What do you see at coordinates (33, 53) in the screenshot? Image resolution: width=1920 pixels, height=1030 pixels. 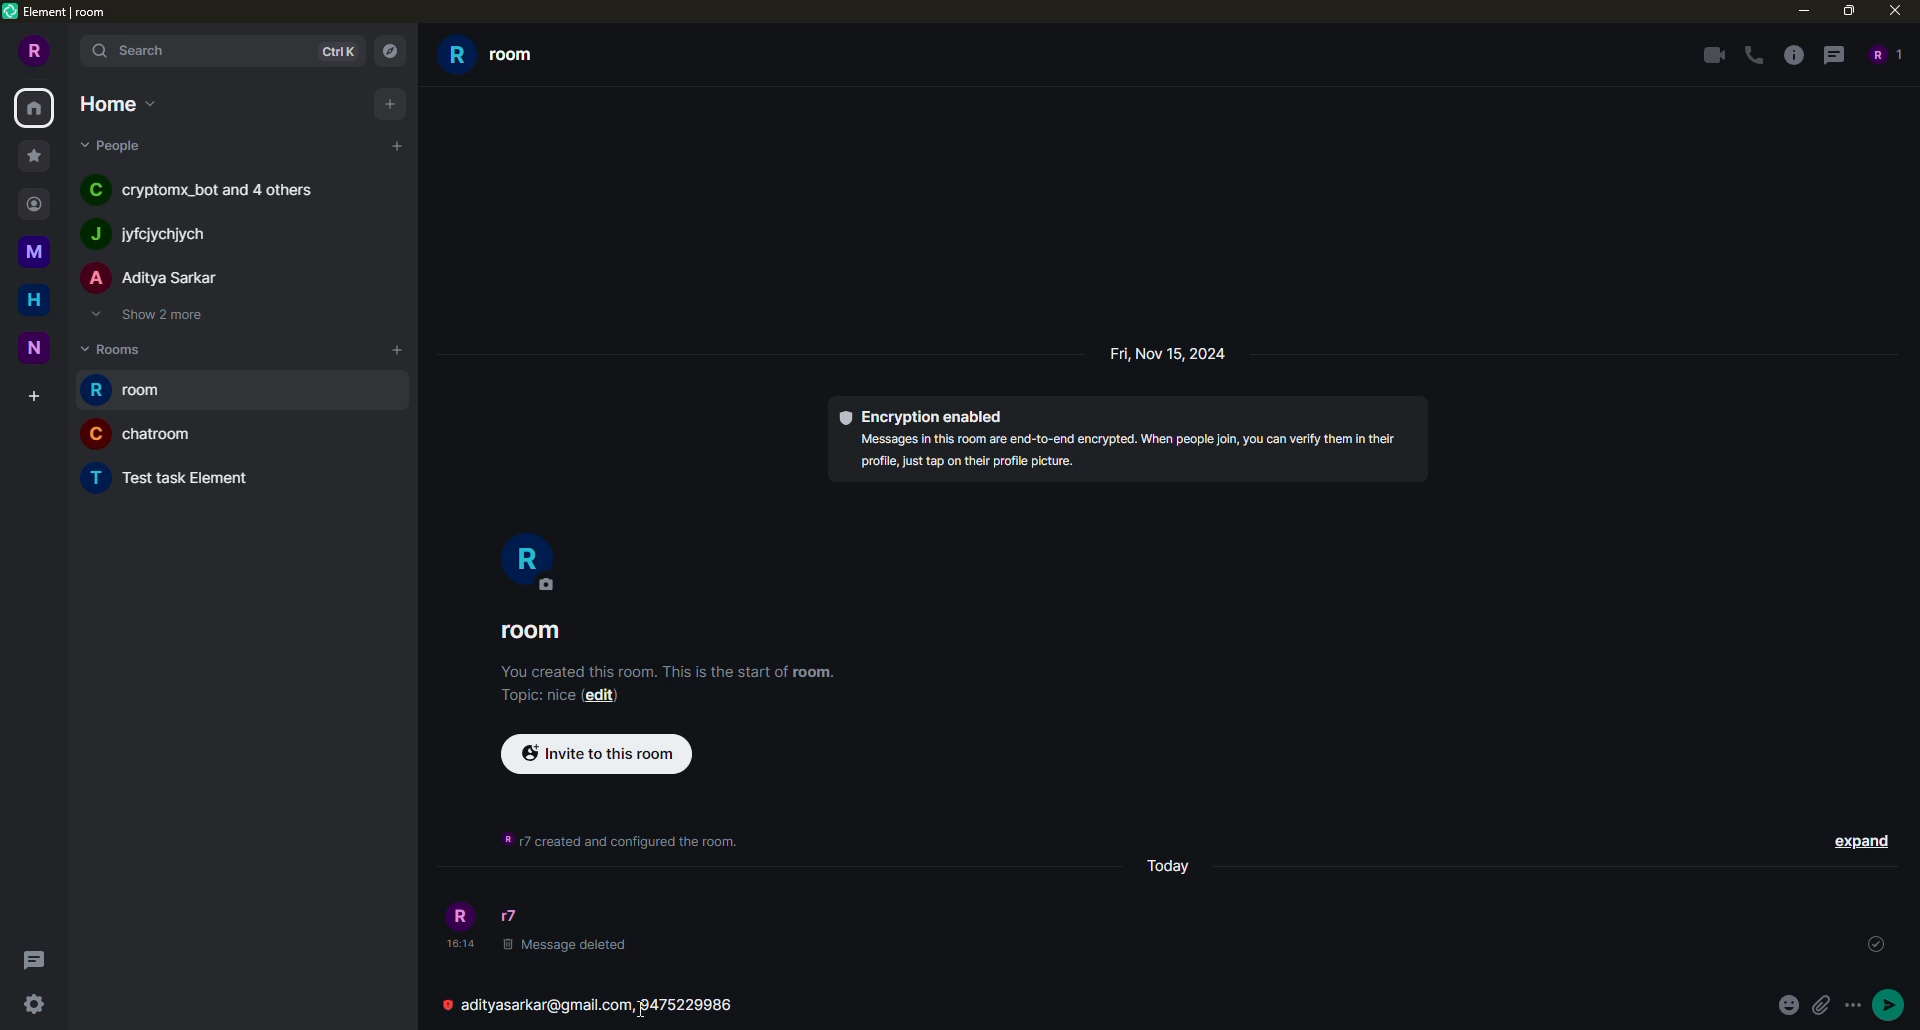 I see `profile` at bounding box center [33, 53].